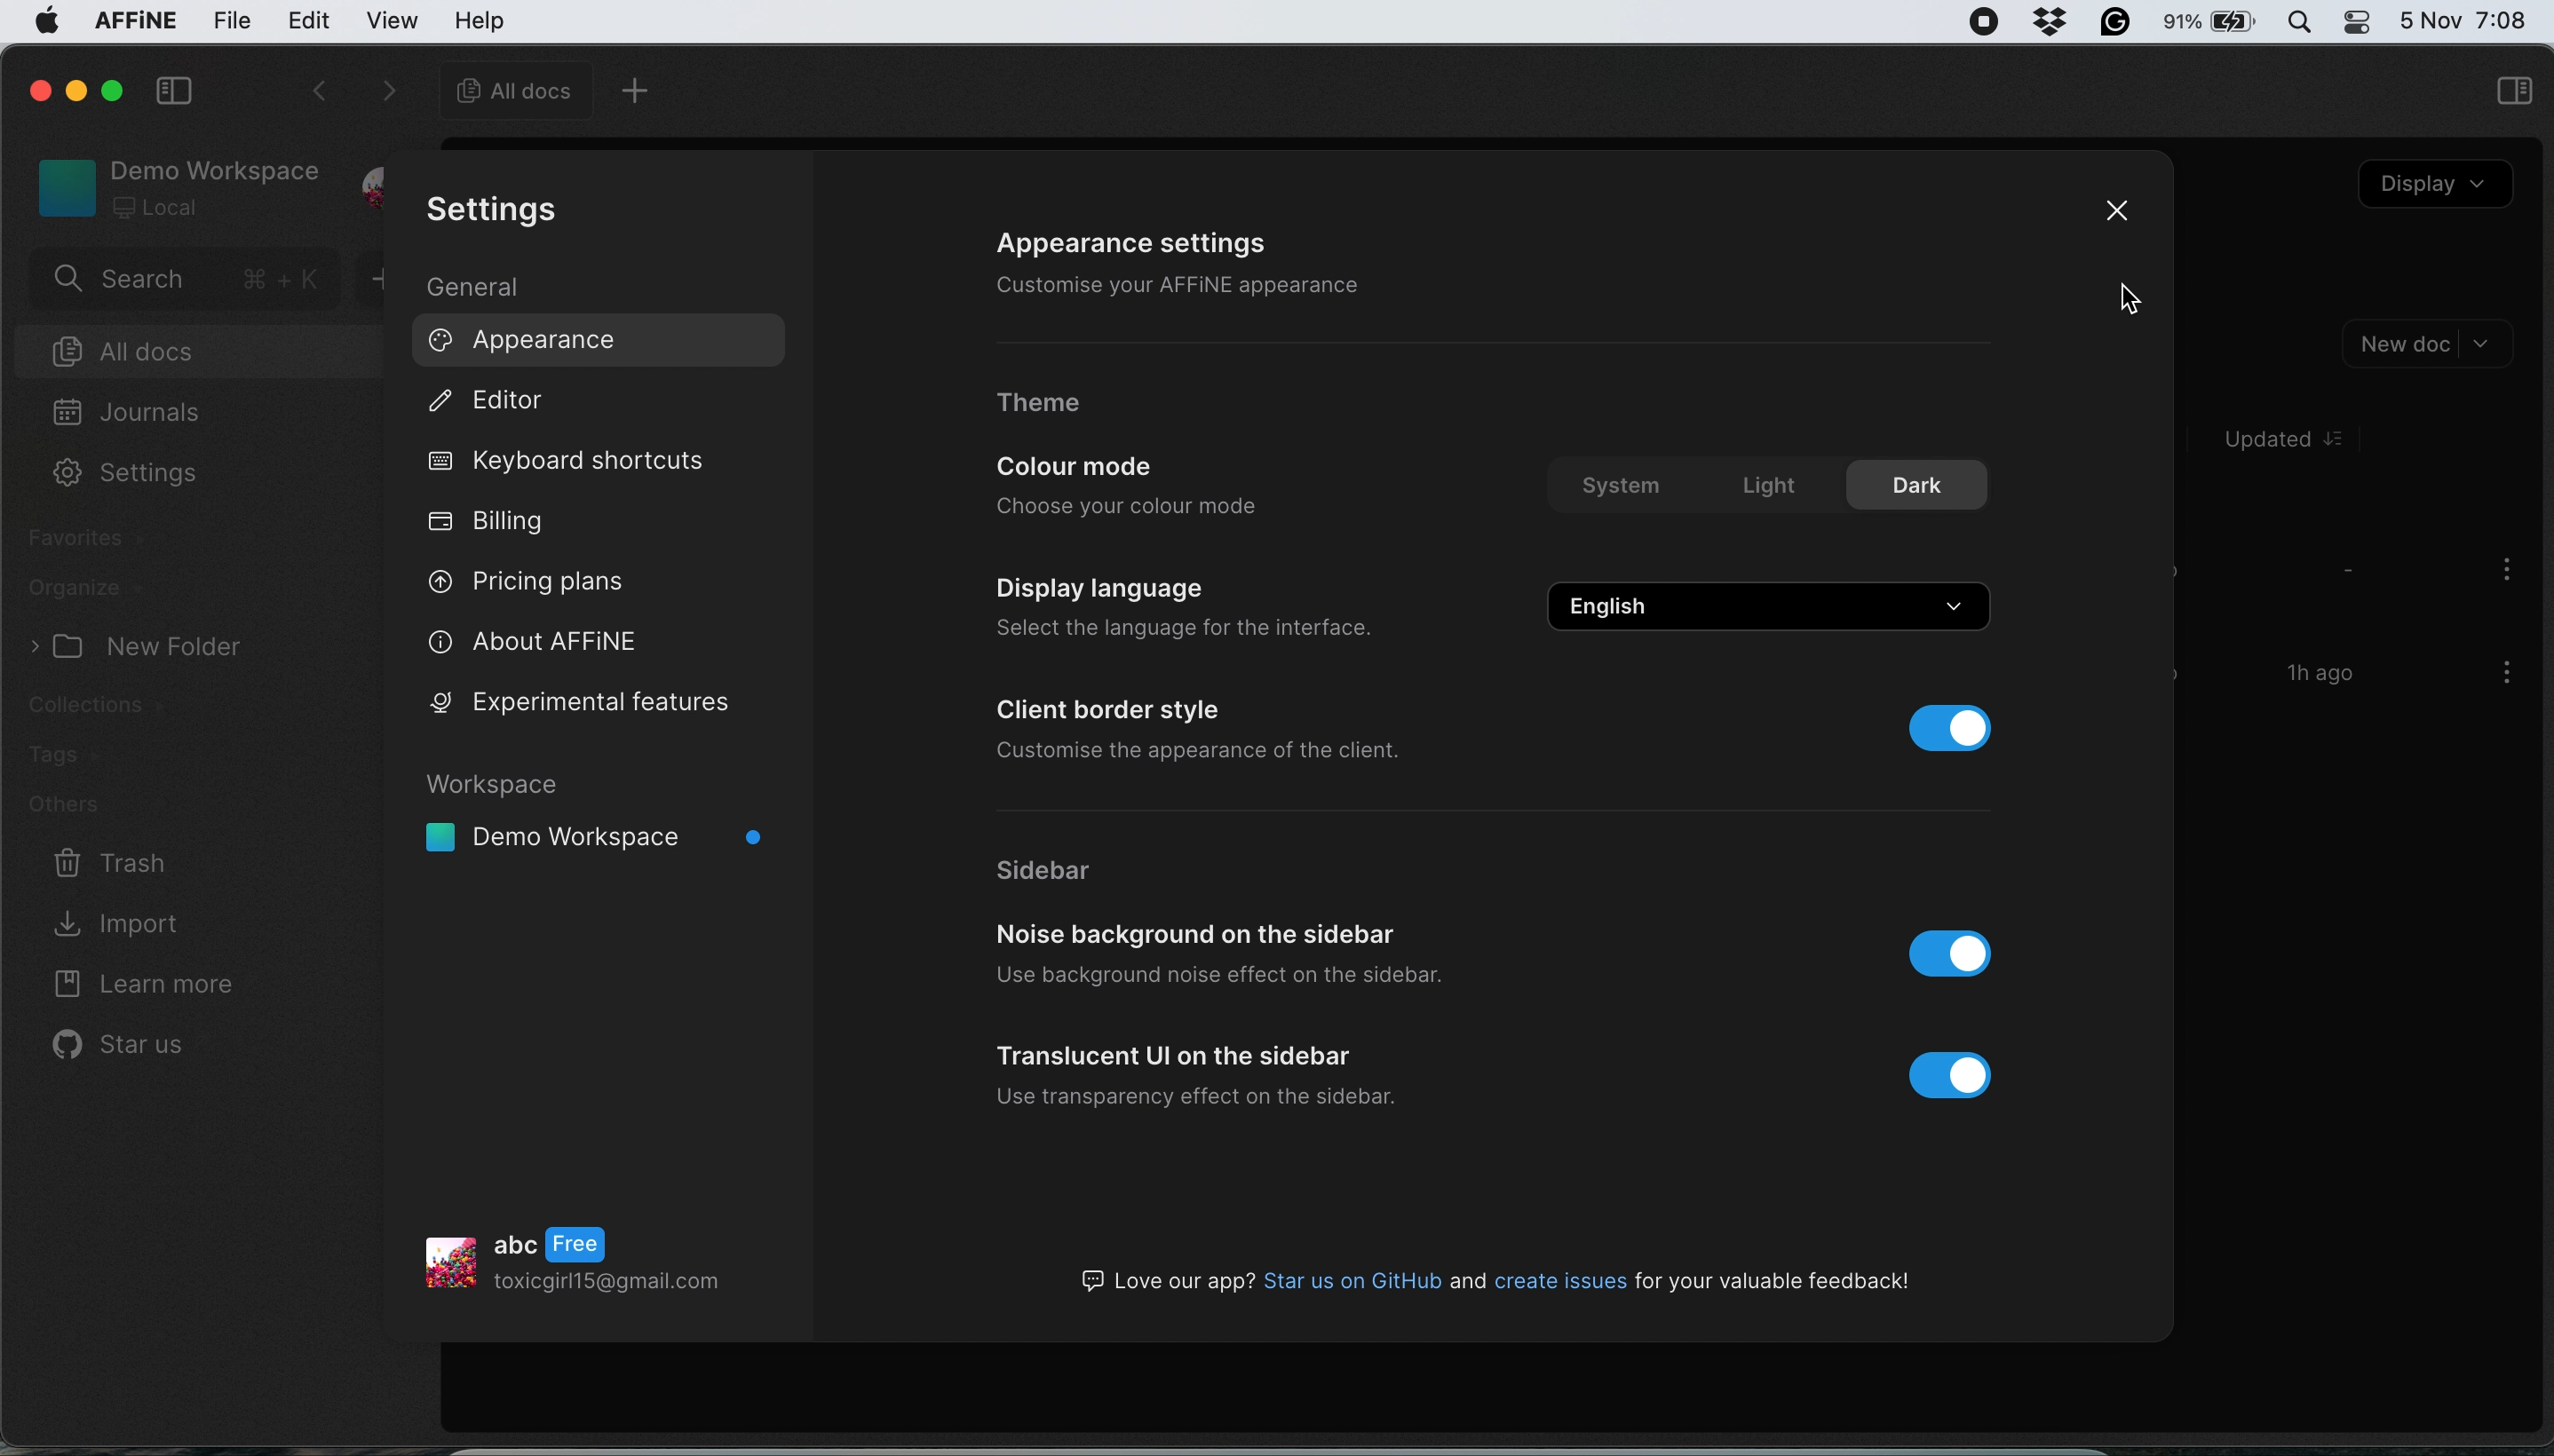 The width and height of the screenshot is (2554, 1456). I want to click on light, so click(1771, 487).